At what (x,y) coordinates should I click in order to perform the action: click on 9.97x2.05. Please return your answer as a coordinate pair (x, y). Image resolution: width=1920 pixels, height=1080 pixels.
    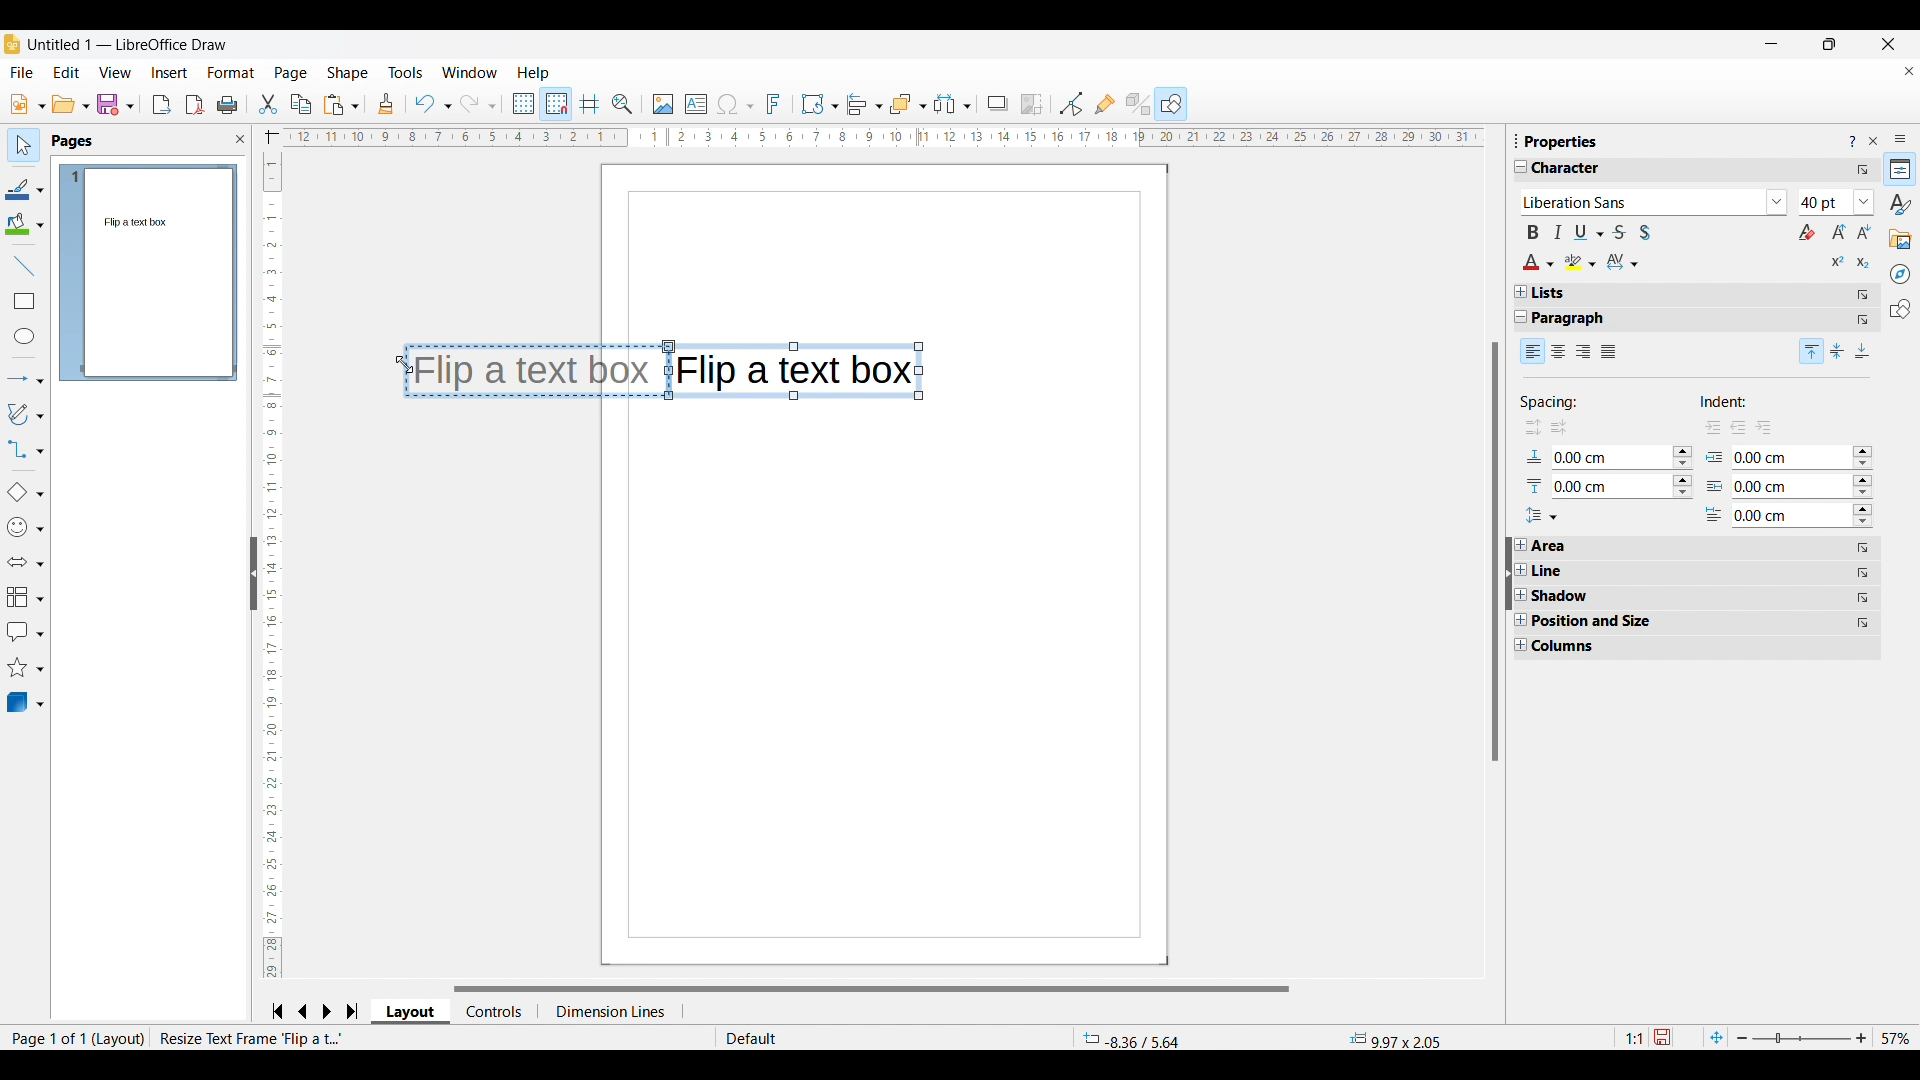
    Looking at the image, I should click on (1399, 1039).